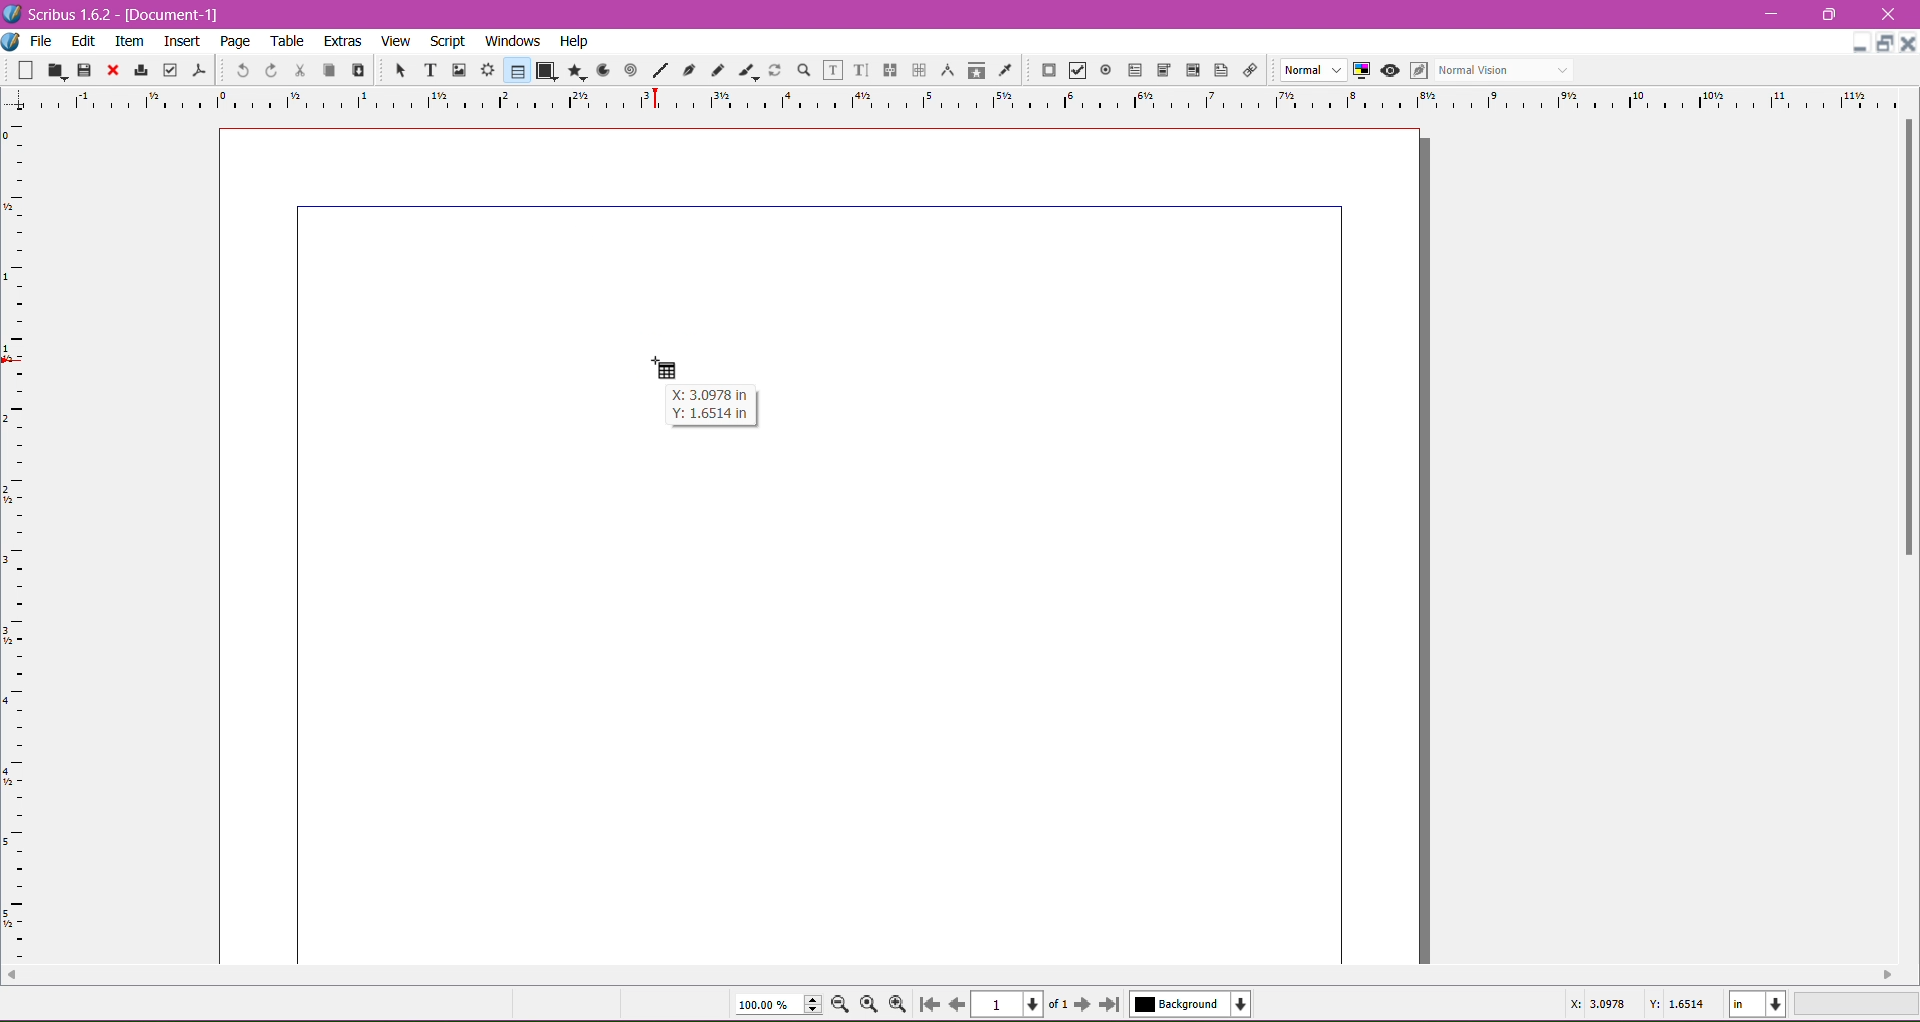 The width and height of the screenshot is (1920, 1022). I want to click on scroll bar, so click(1908, 541).